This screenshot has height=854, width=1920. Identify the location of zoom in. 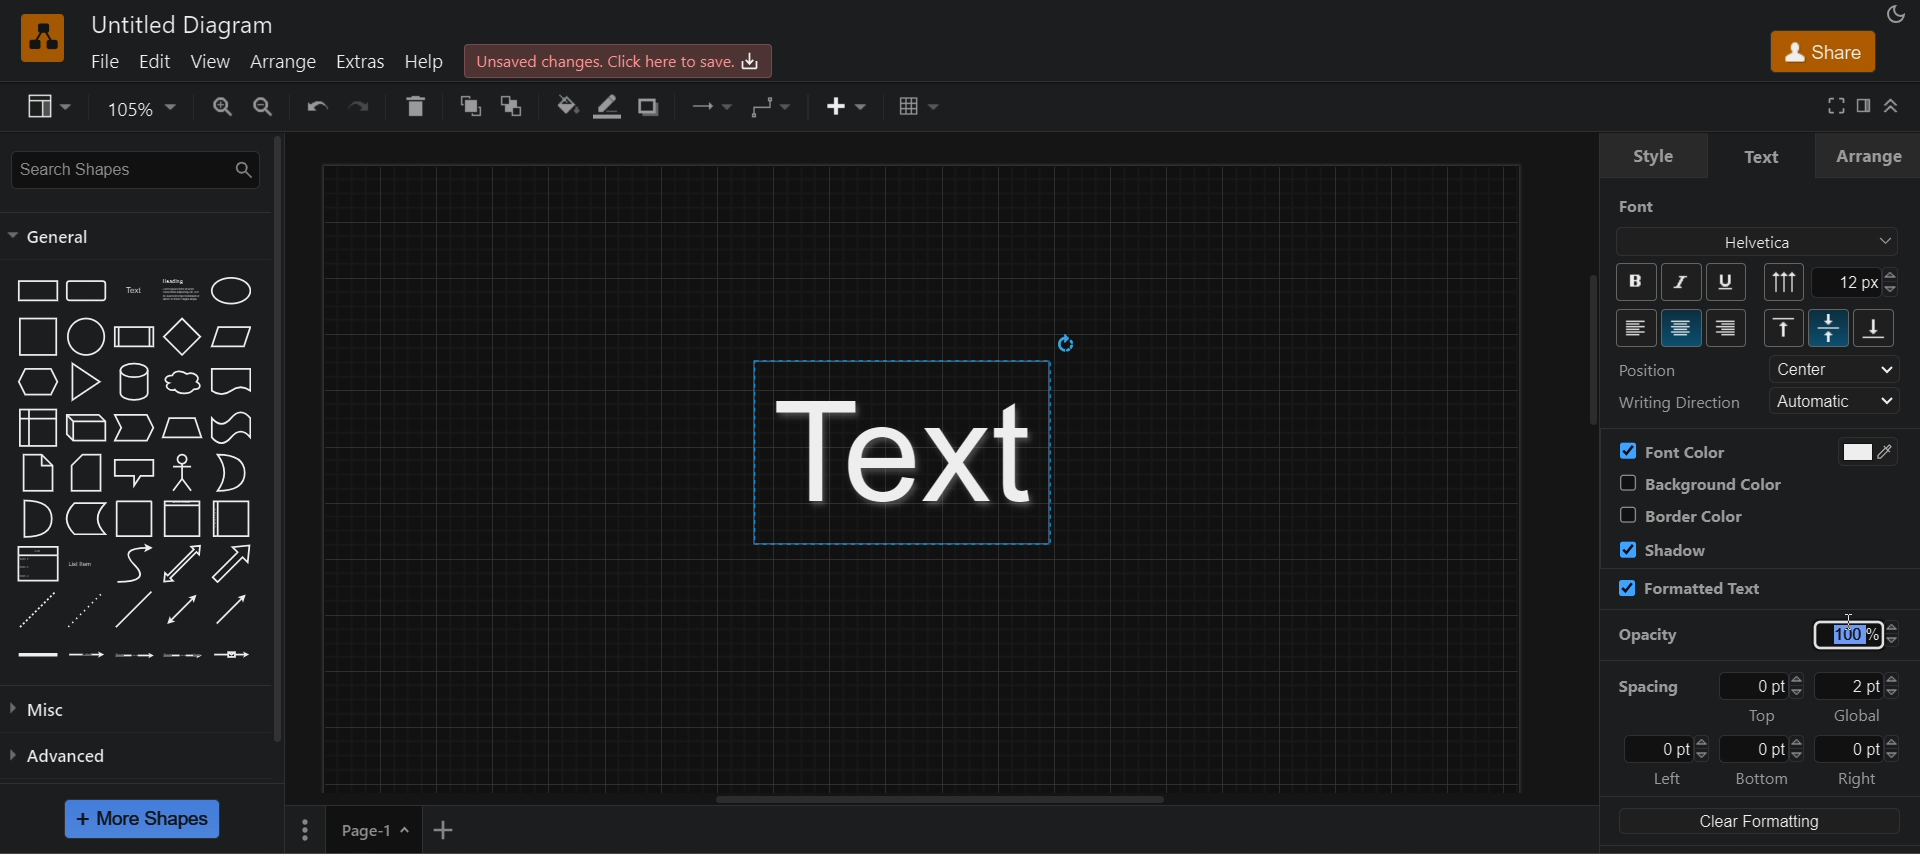
(223, 108).